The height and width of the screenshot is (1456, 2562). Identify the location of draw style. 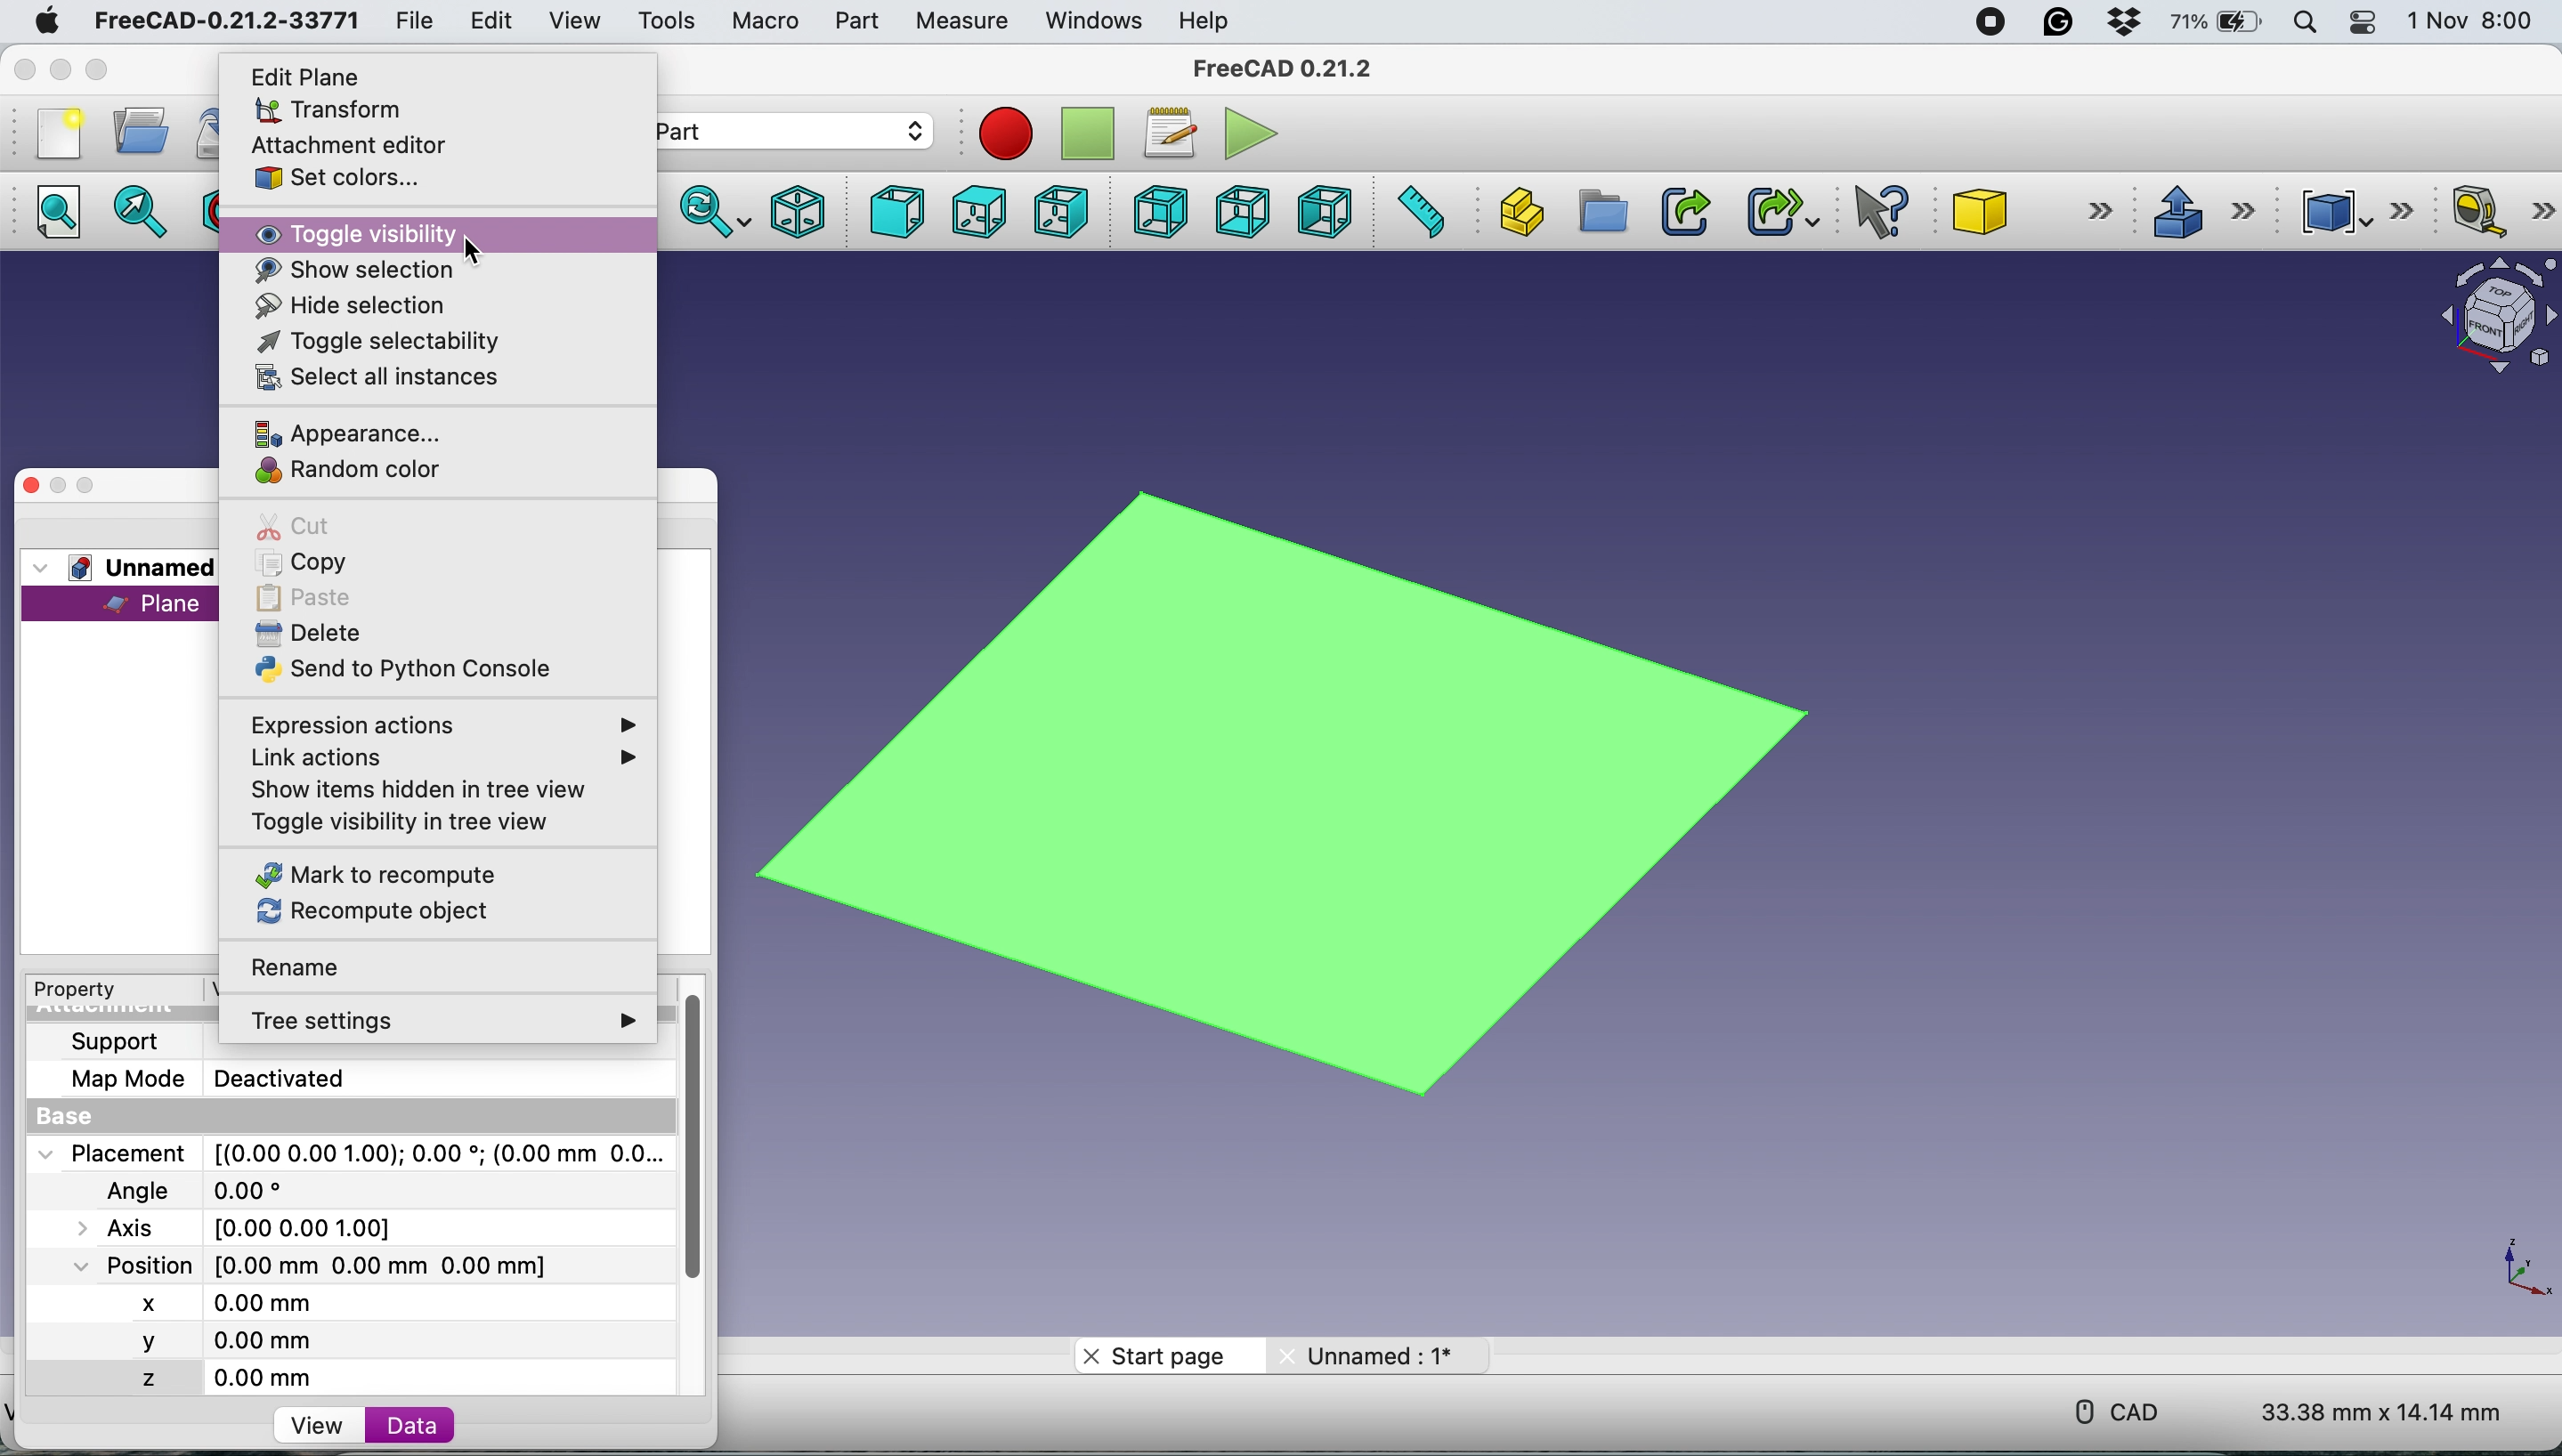
(204, 214).